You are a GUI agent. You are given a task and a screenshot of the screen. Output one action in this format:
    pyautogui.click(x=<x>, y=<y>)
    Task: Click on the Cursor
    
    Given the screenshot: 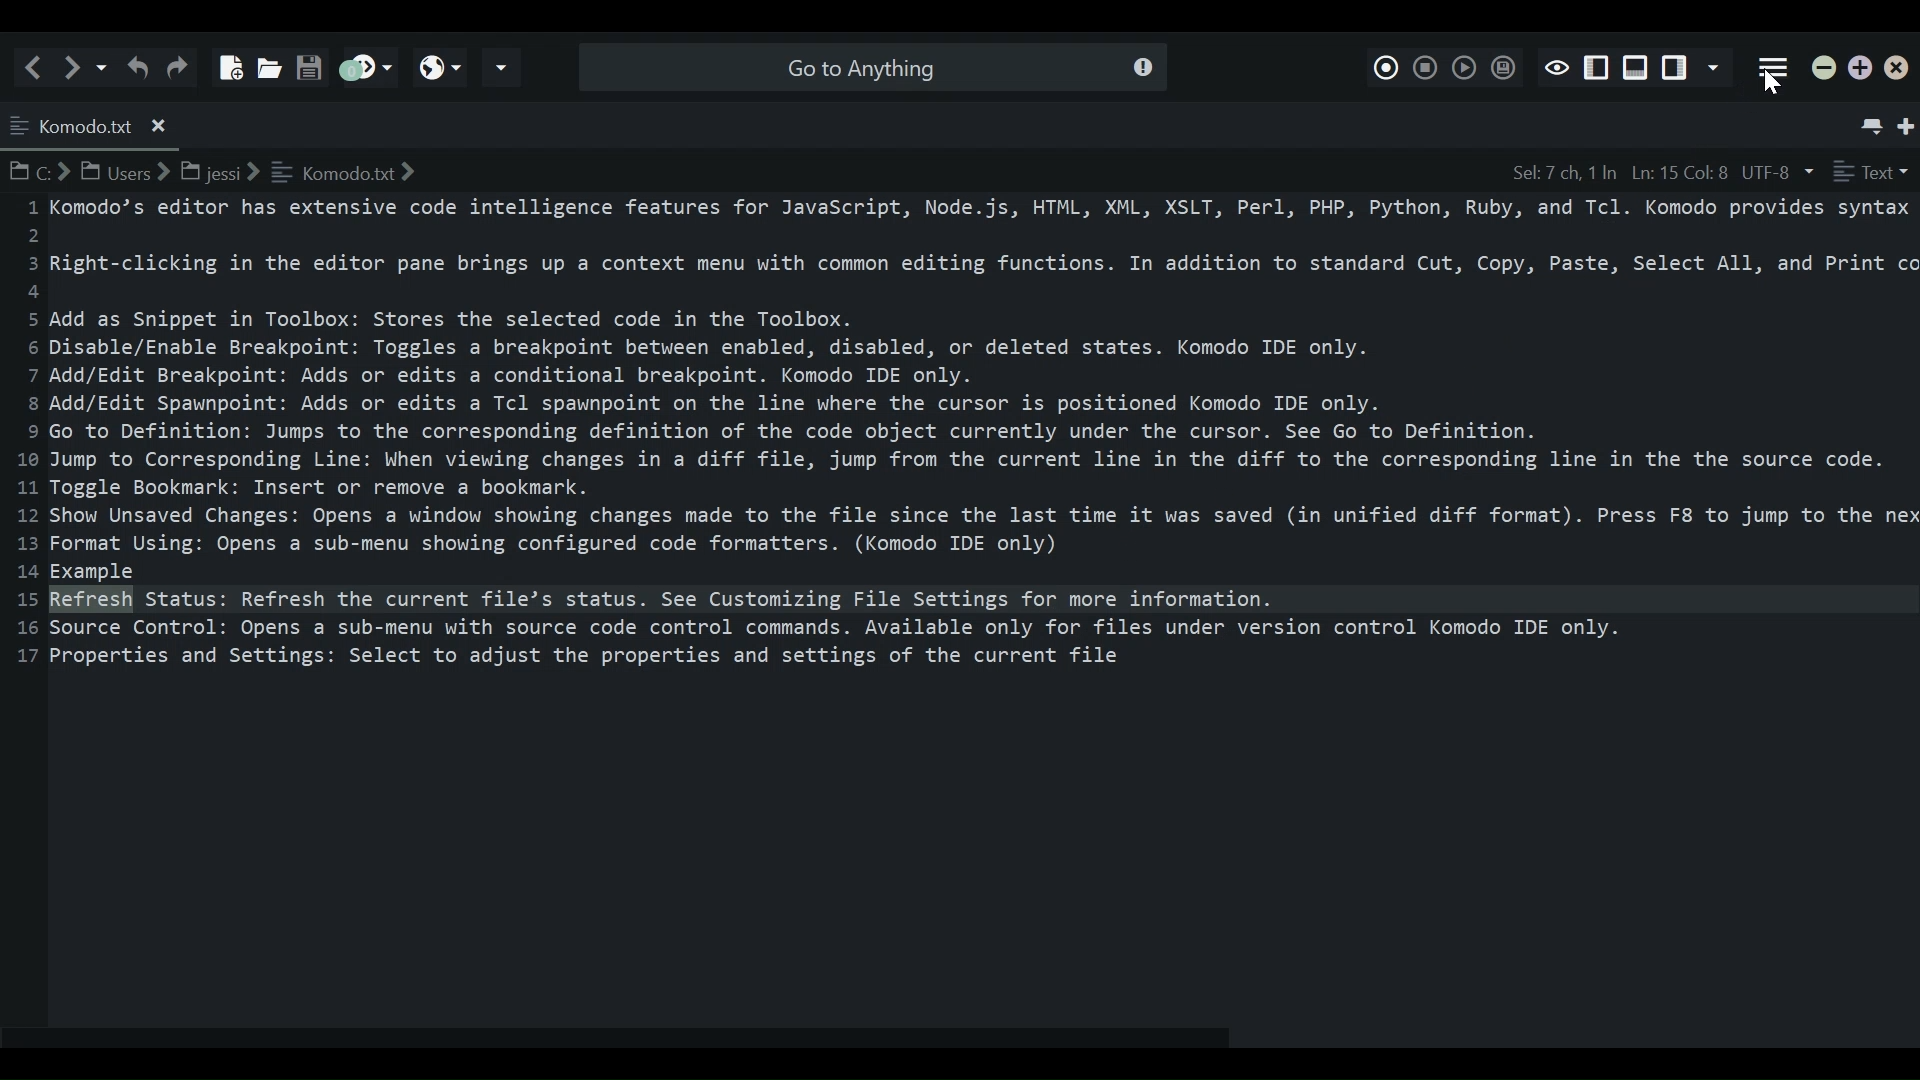 What is the action you would take?
    pyautogui.click(x=1775, y=88)
    